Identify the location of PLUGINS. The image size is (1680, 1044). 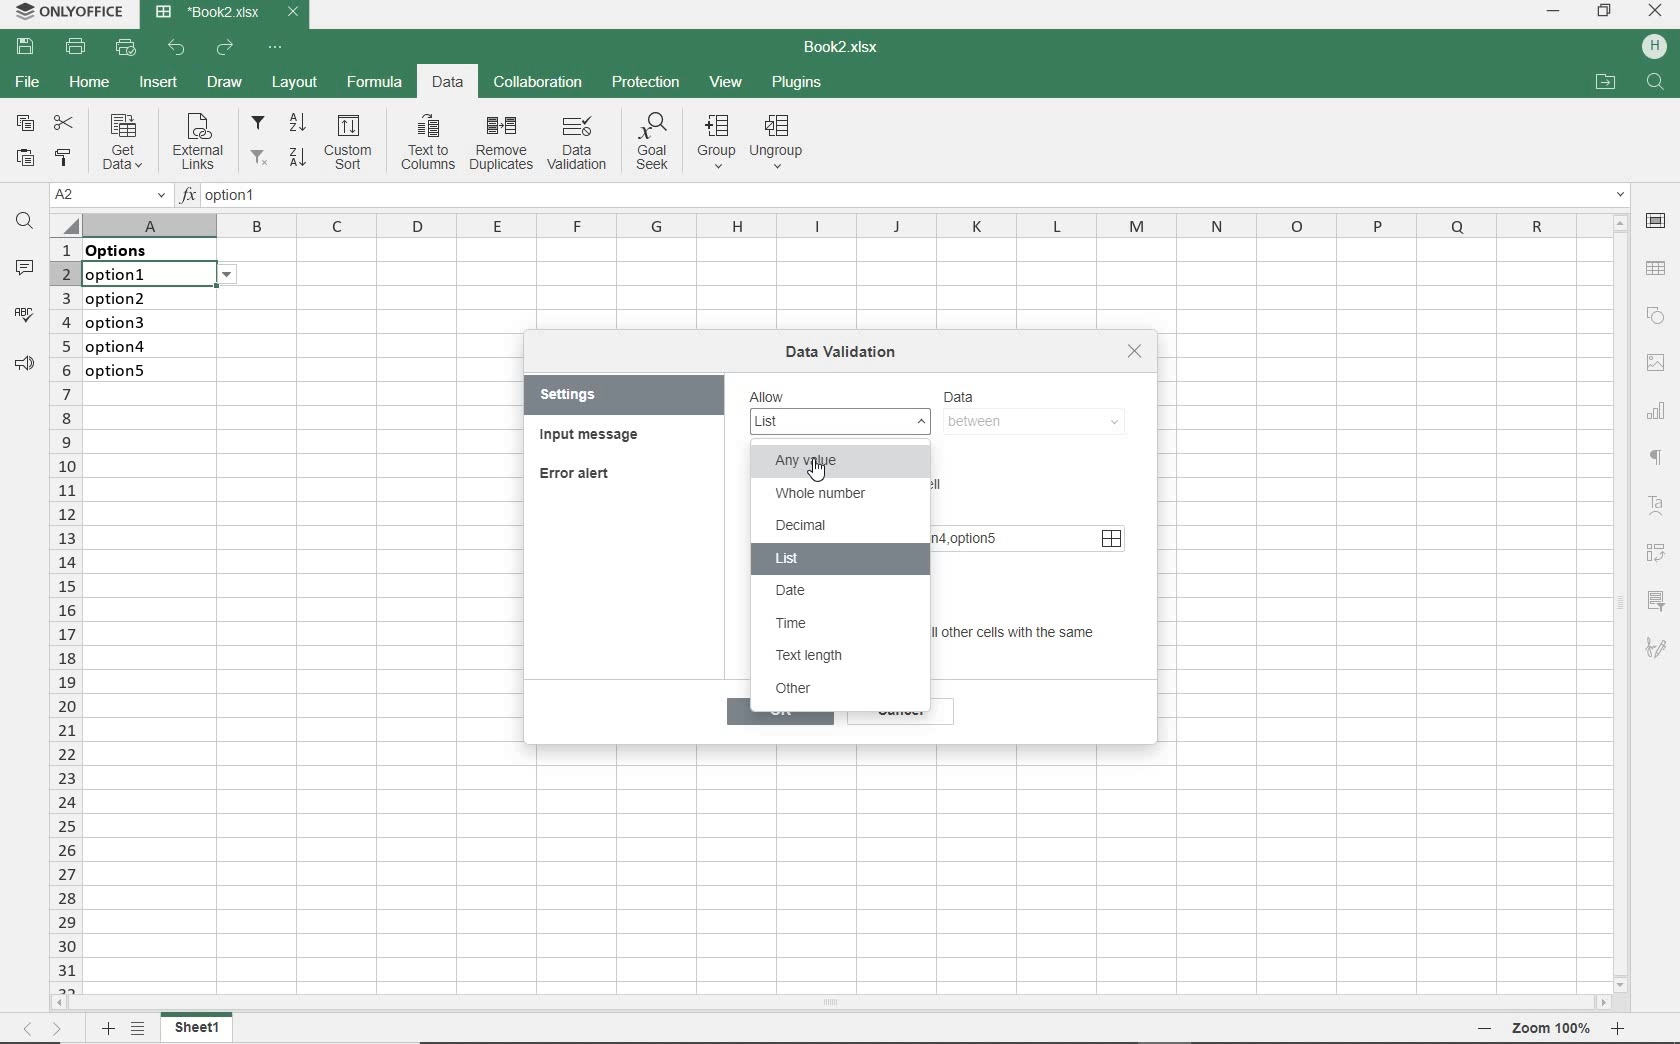
(797, 84).